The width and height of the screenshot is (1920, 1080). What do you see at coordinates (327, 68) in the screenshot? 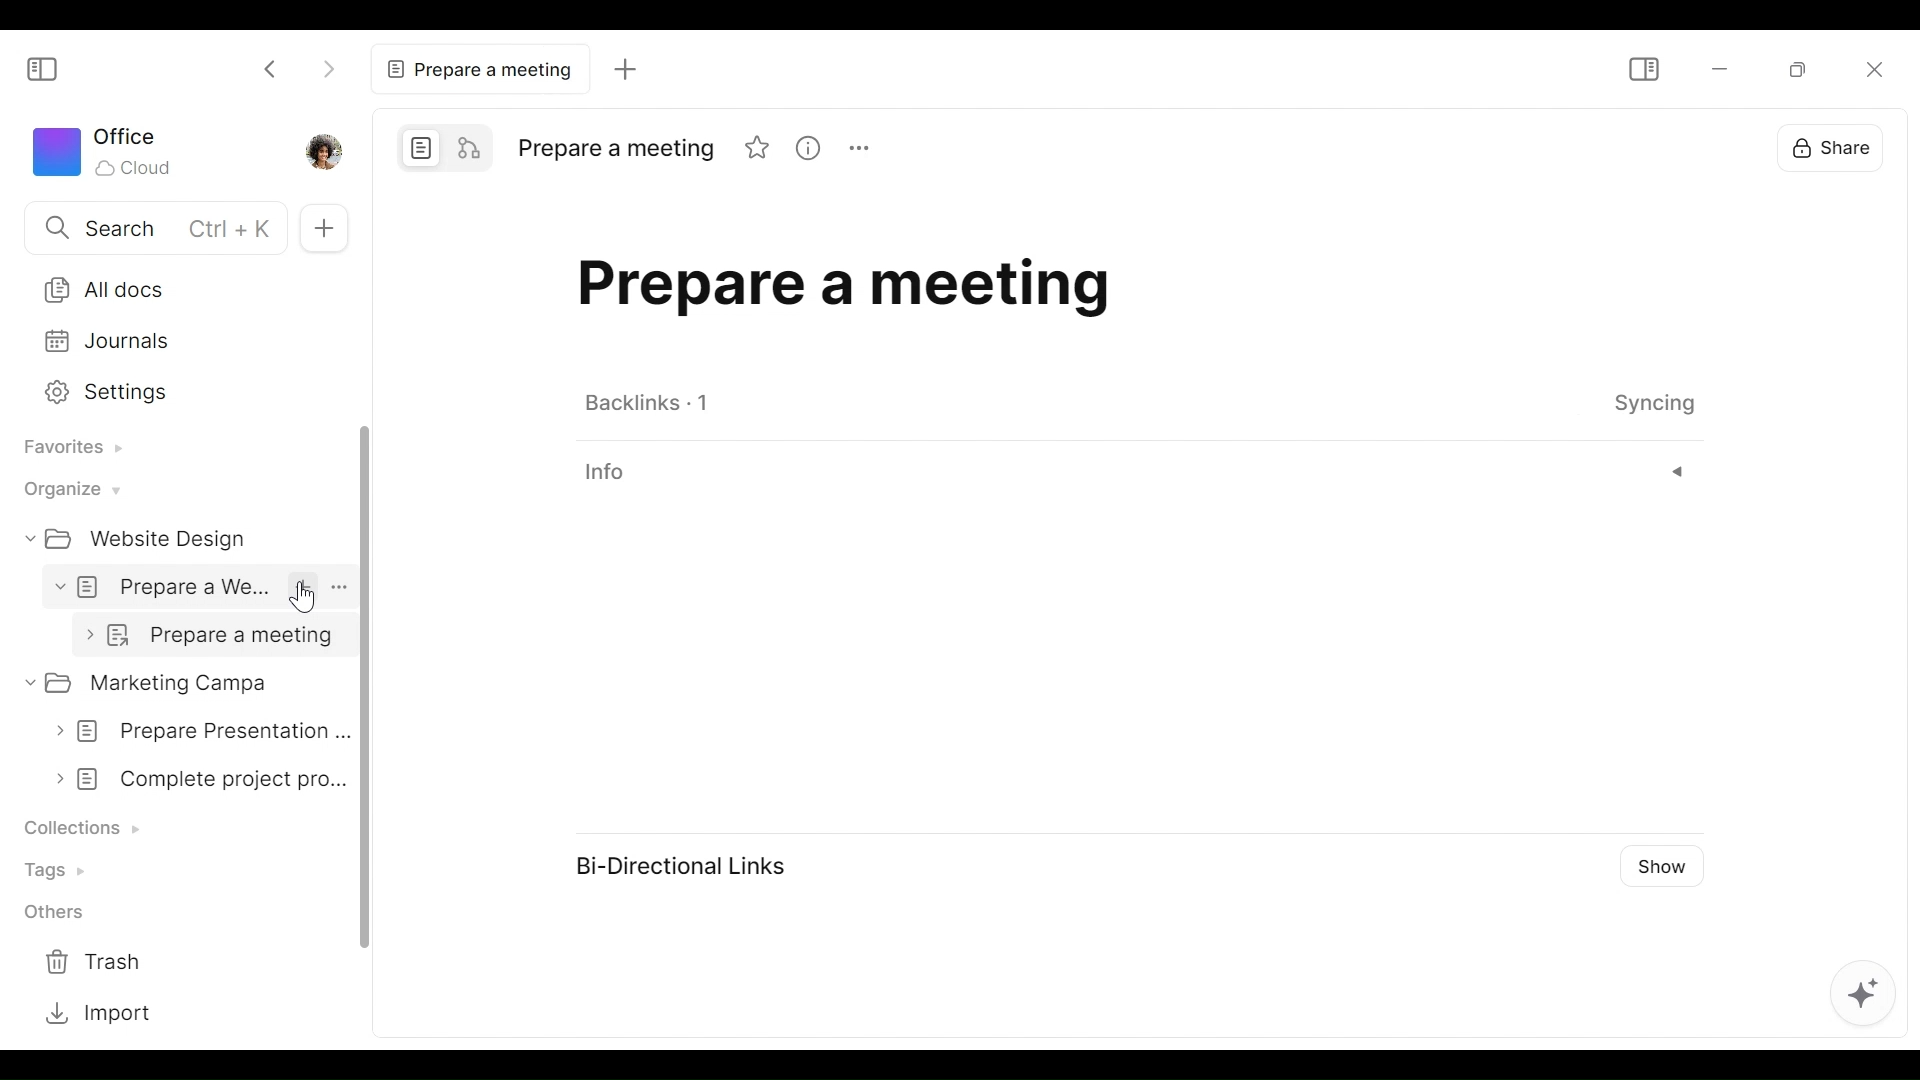
I see `Forward` at bounding box center [327, 68].